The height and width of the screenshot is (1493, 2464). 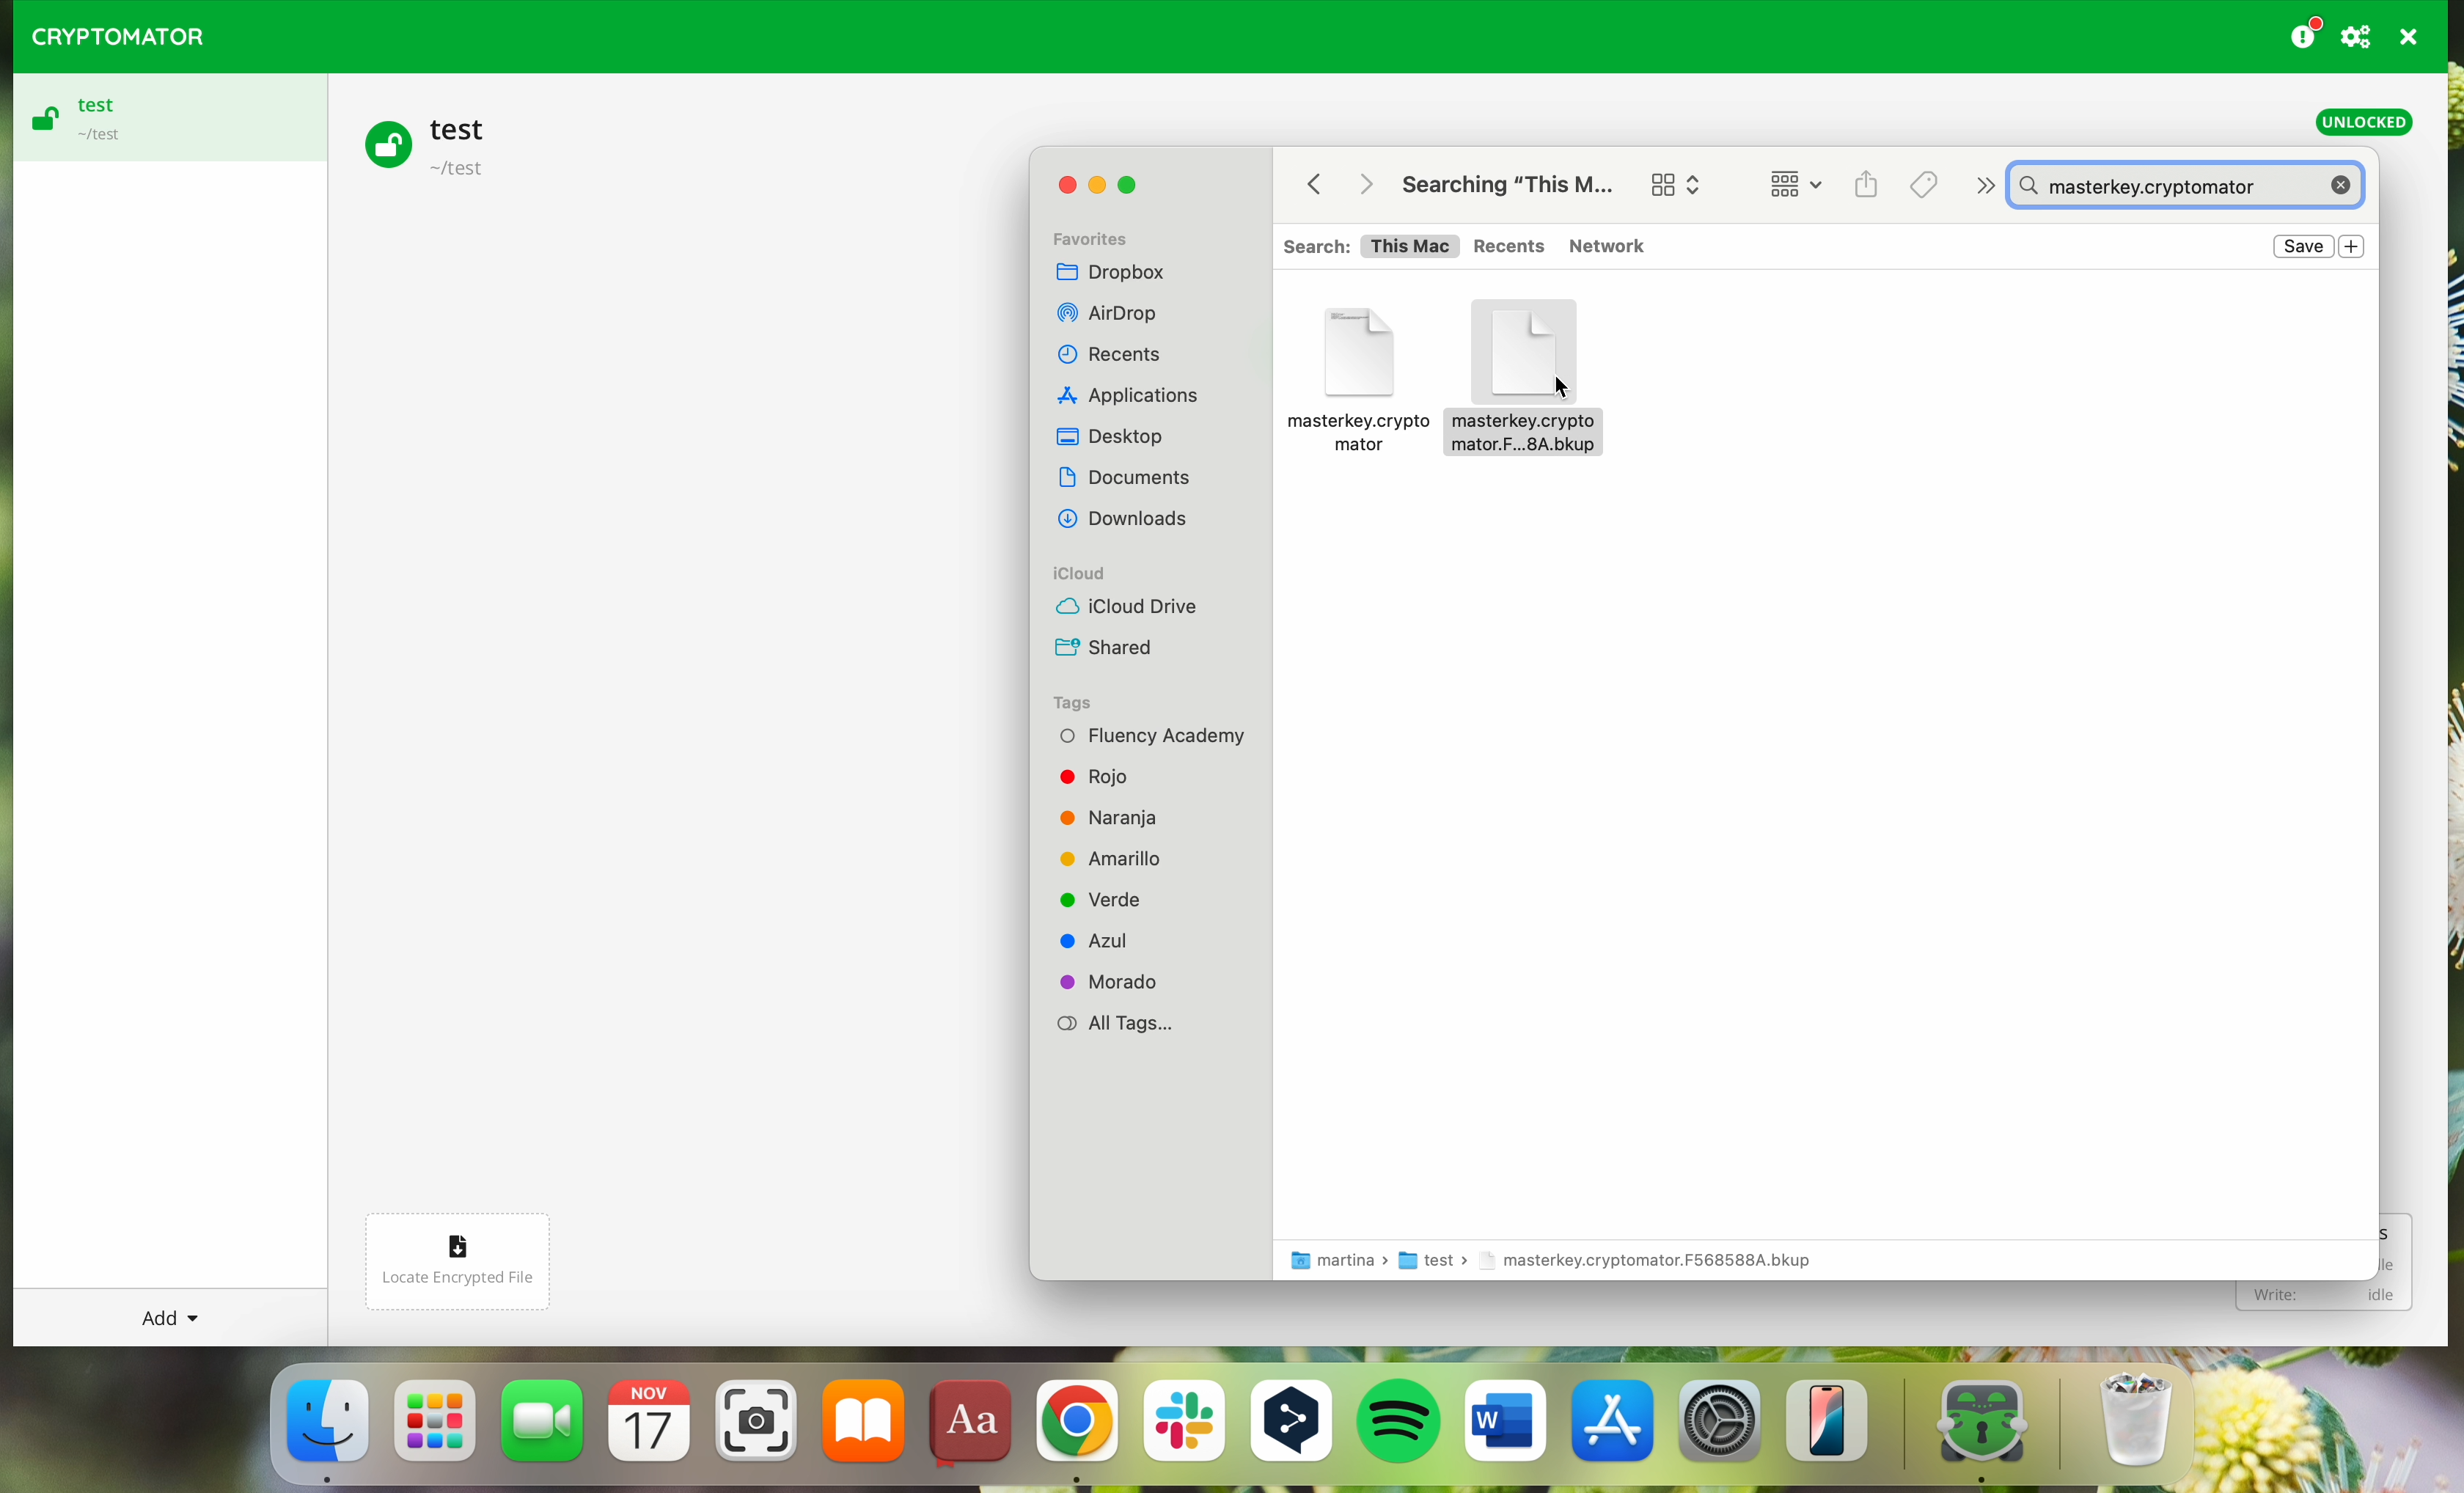 What do you see at coordinates (1611, 244) in the screenshot?
I see `Network` at bounding box center [1611, 244].